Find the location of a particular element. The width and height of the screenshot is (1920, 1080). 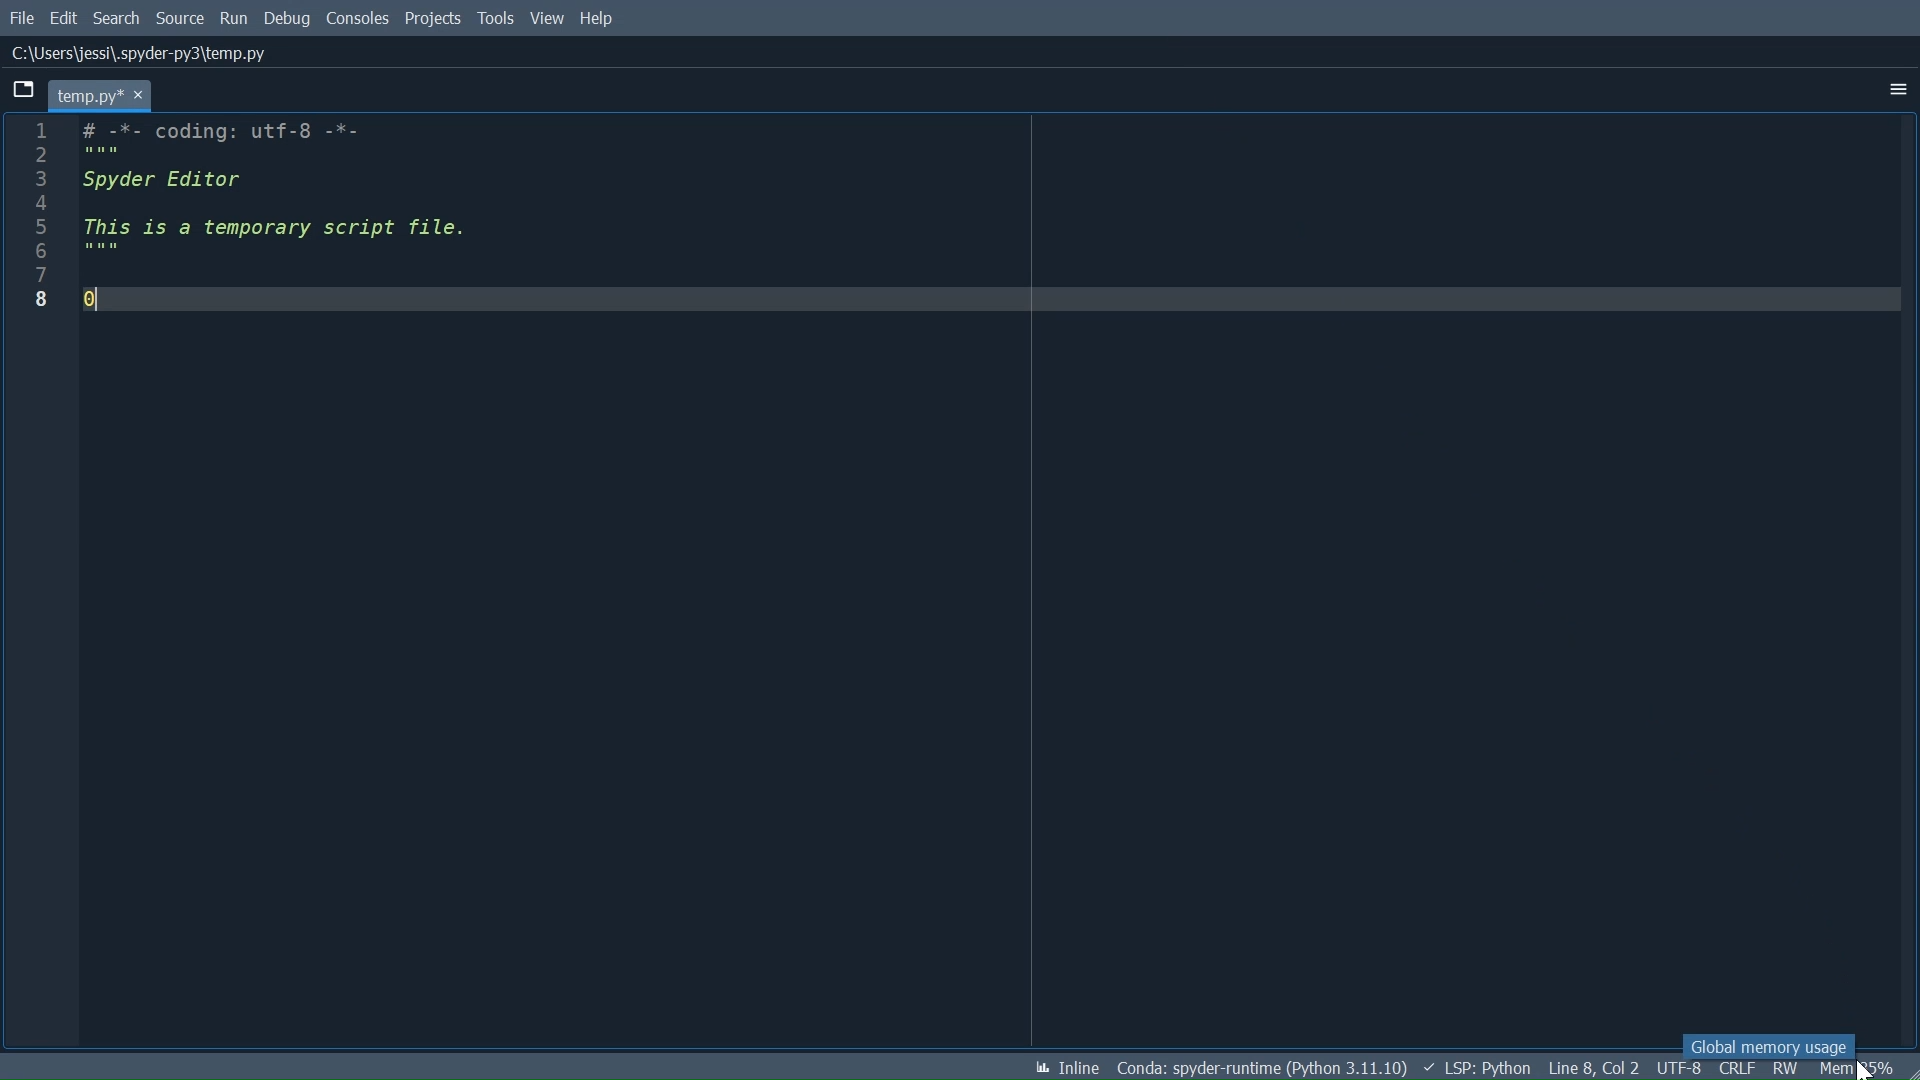

Debug is located at coordinates (289, 17).